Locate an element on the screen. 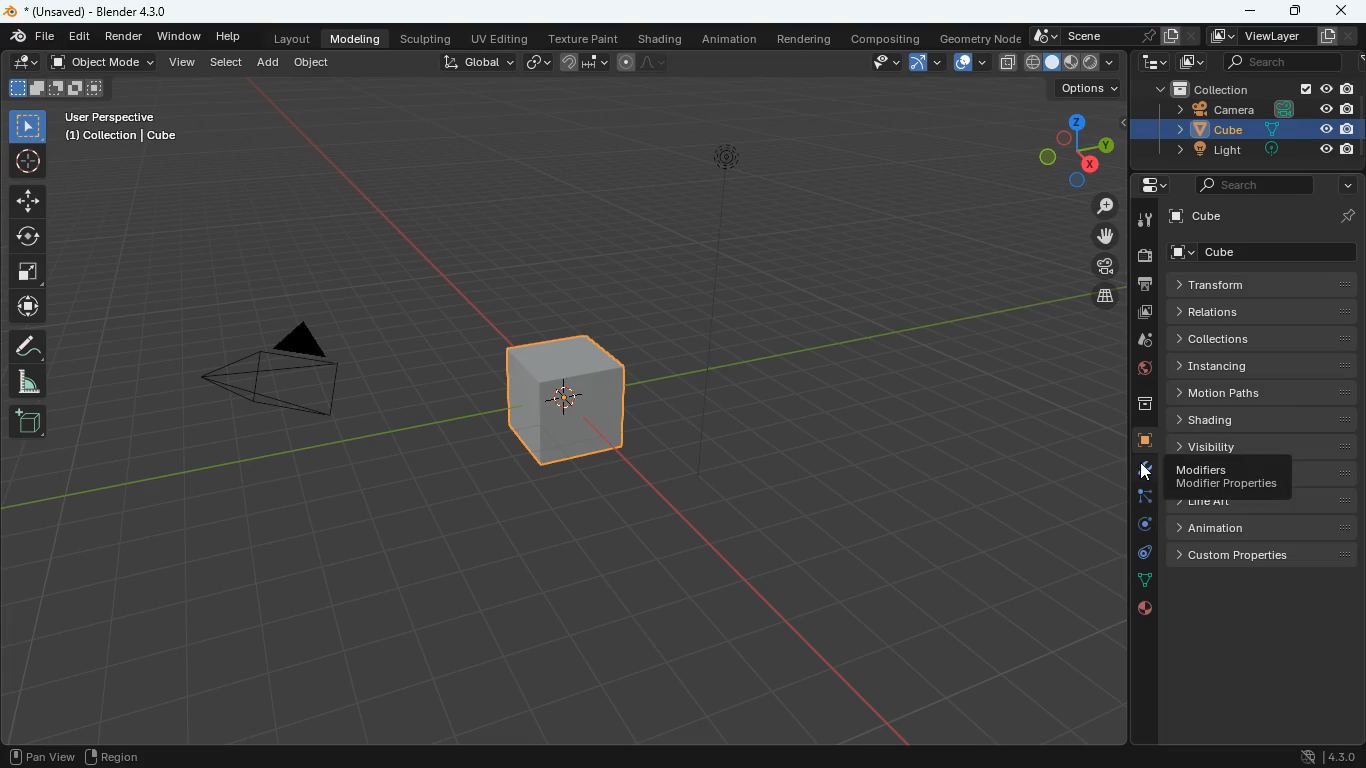 The height and width of the screenshot is (768, 1366). light is located at coordinates (1196, 150).